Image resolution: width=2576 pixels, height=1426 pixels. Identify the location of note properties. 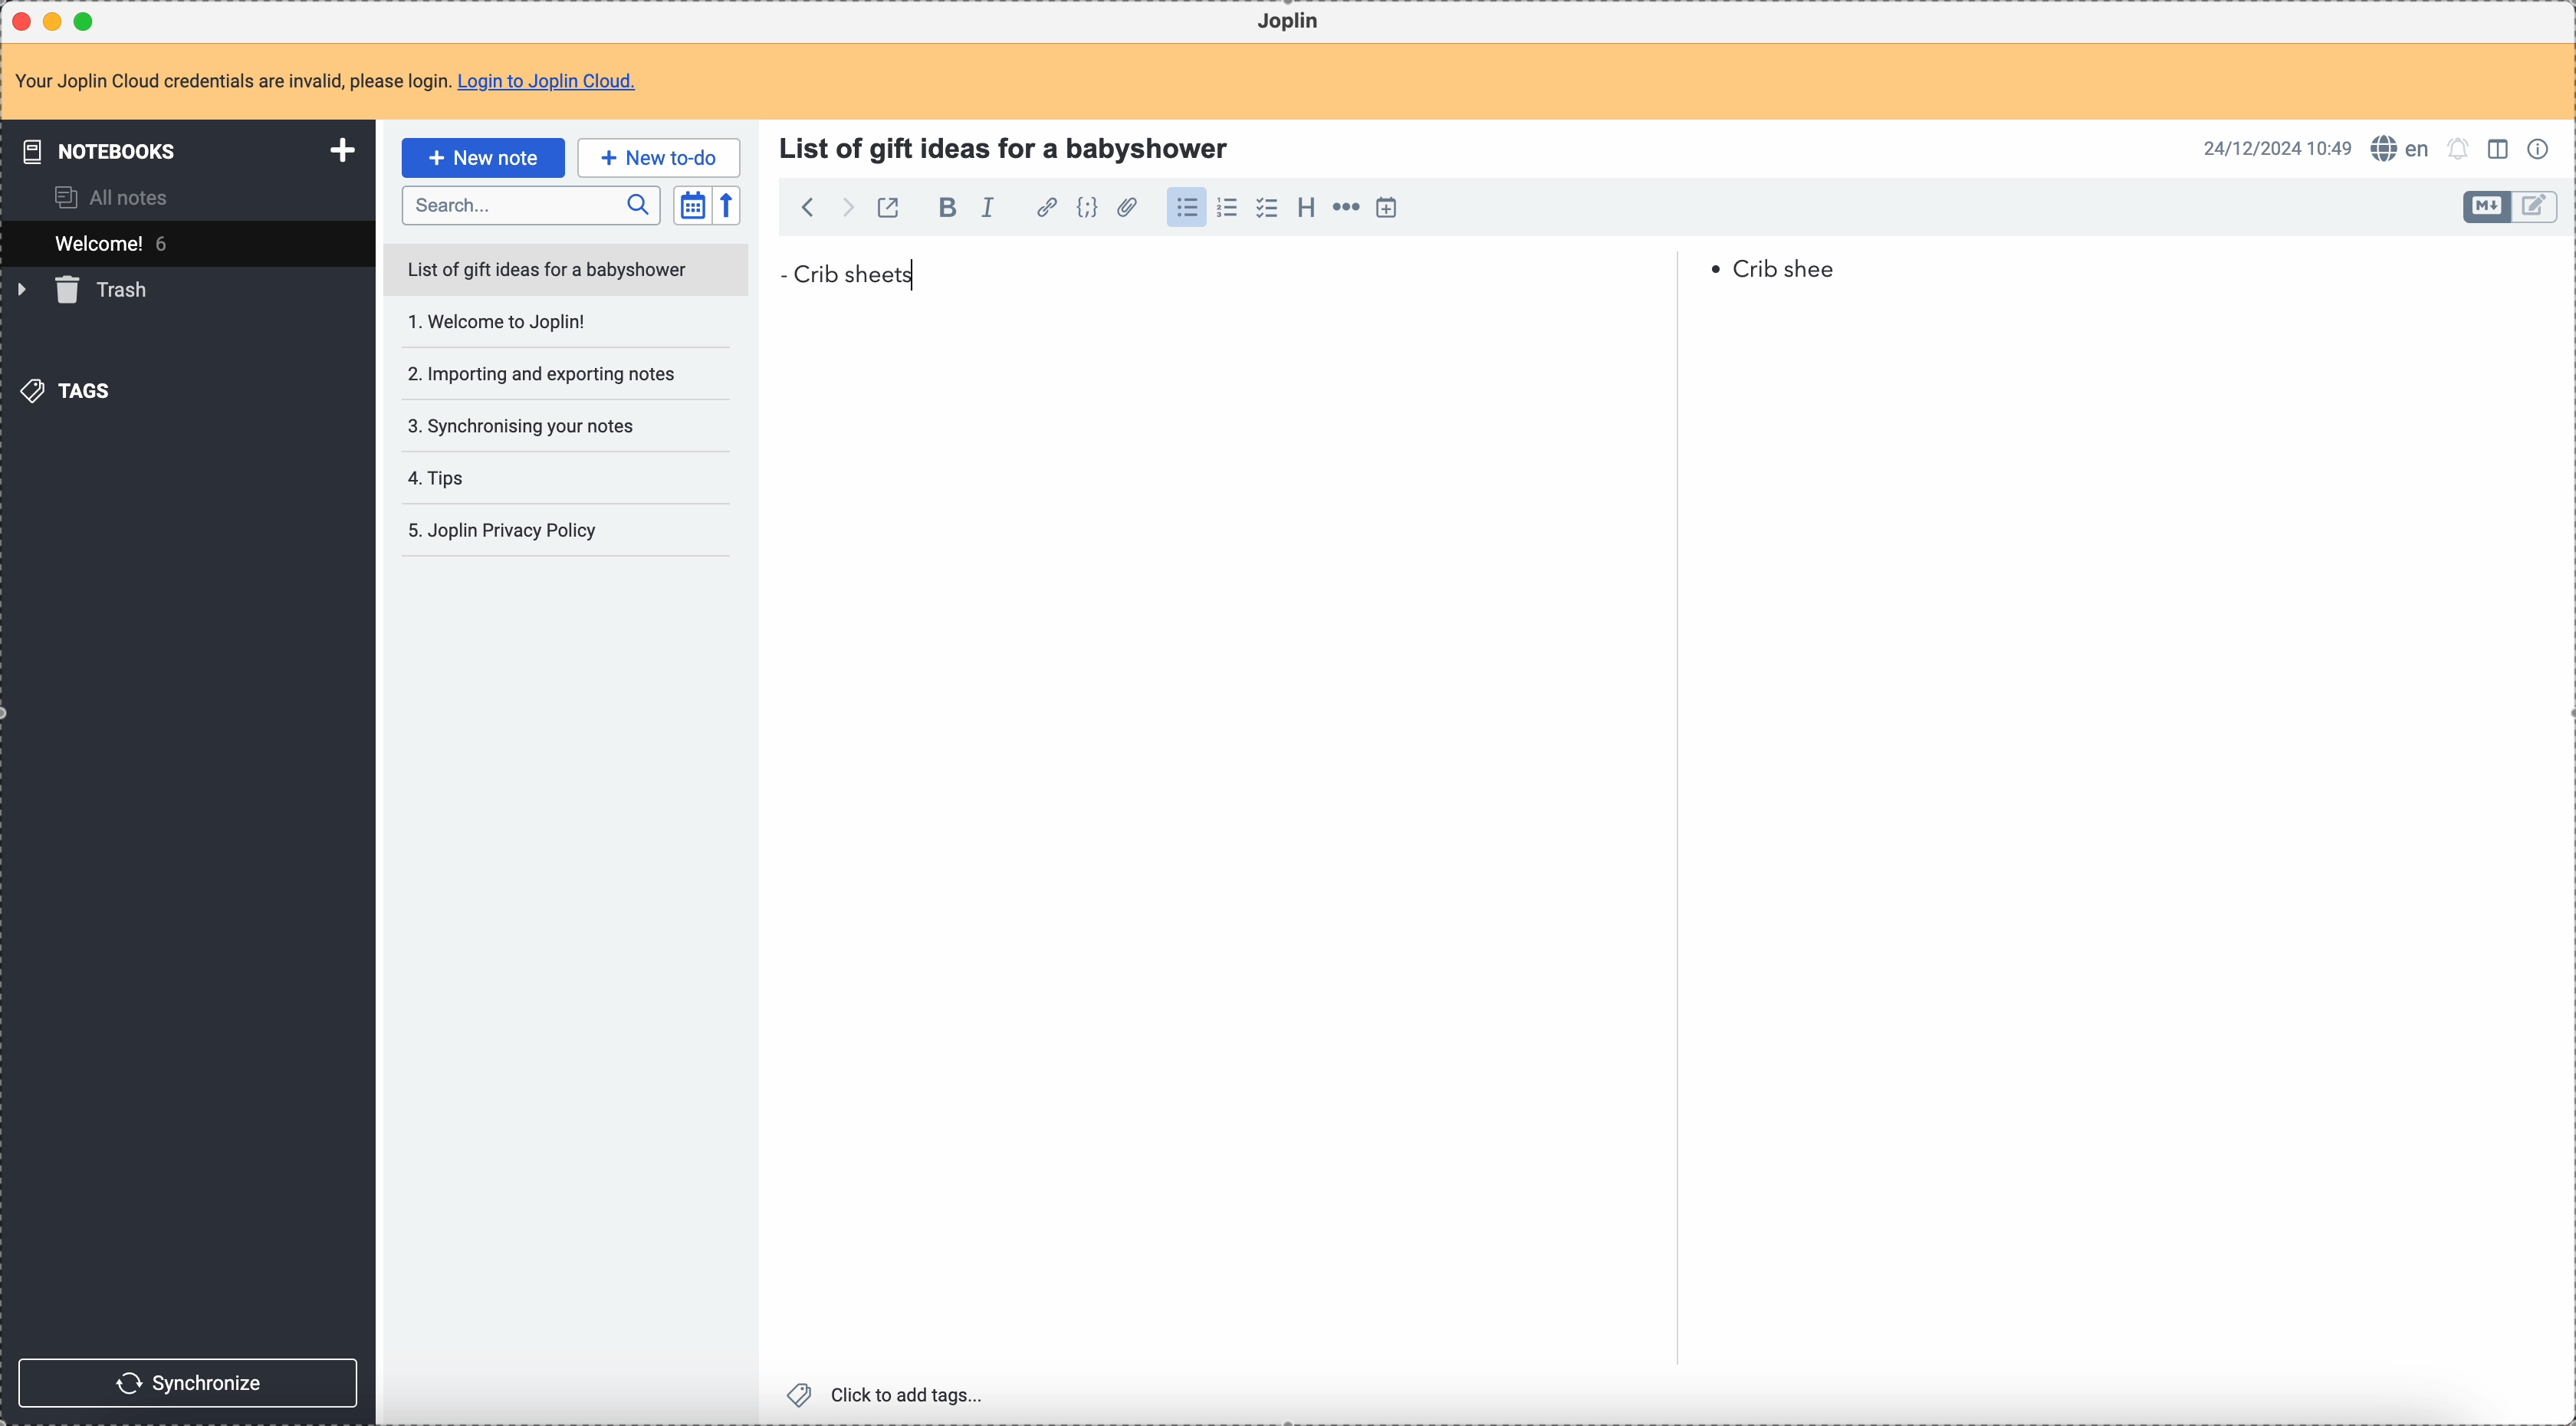
(2542, 147).